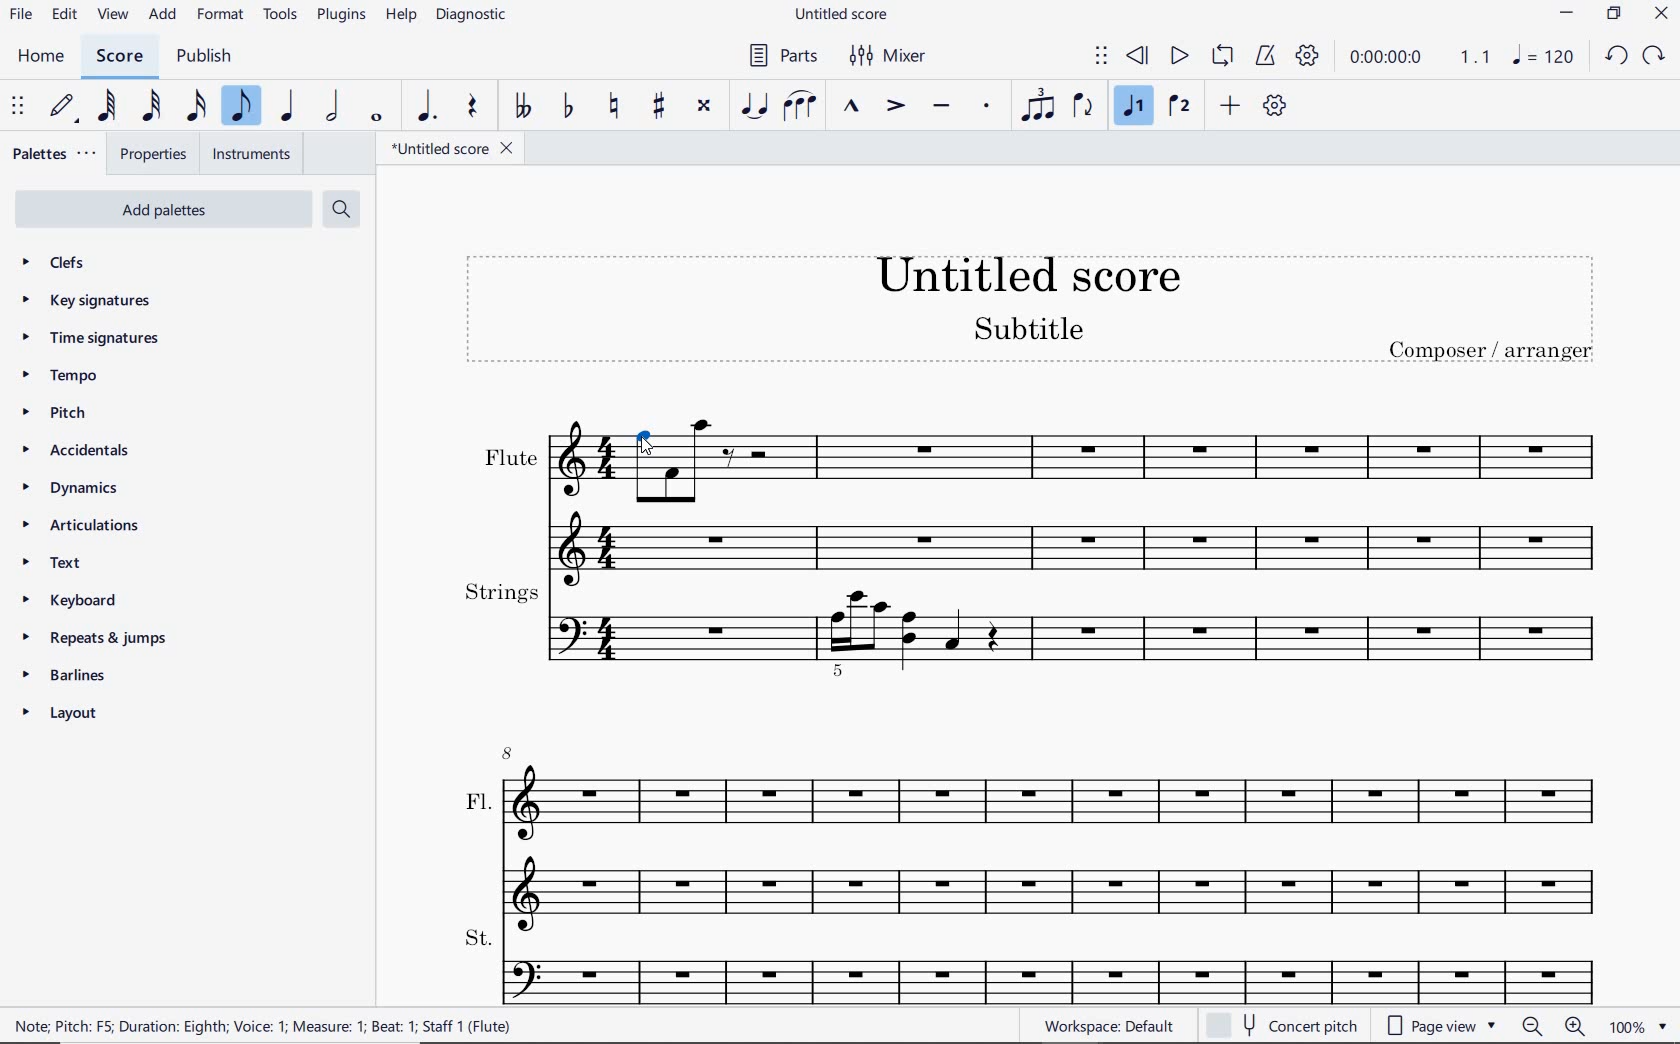 This screenshot has height=1044, width=1680. Describe the element at coordinates (65, 674) in the screenshot. I see `barlines` at that location.